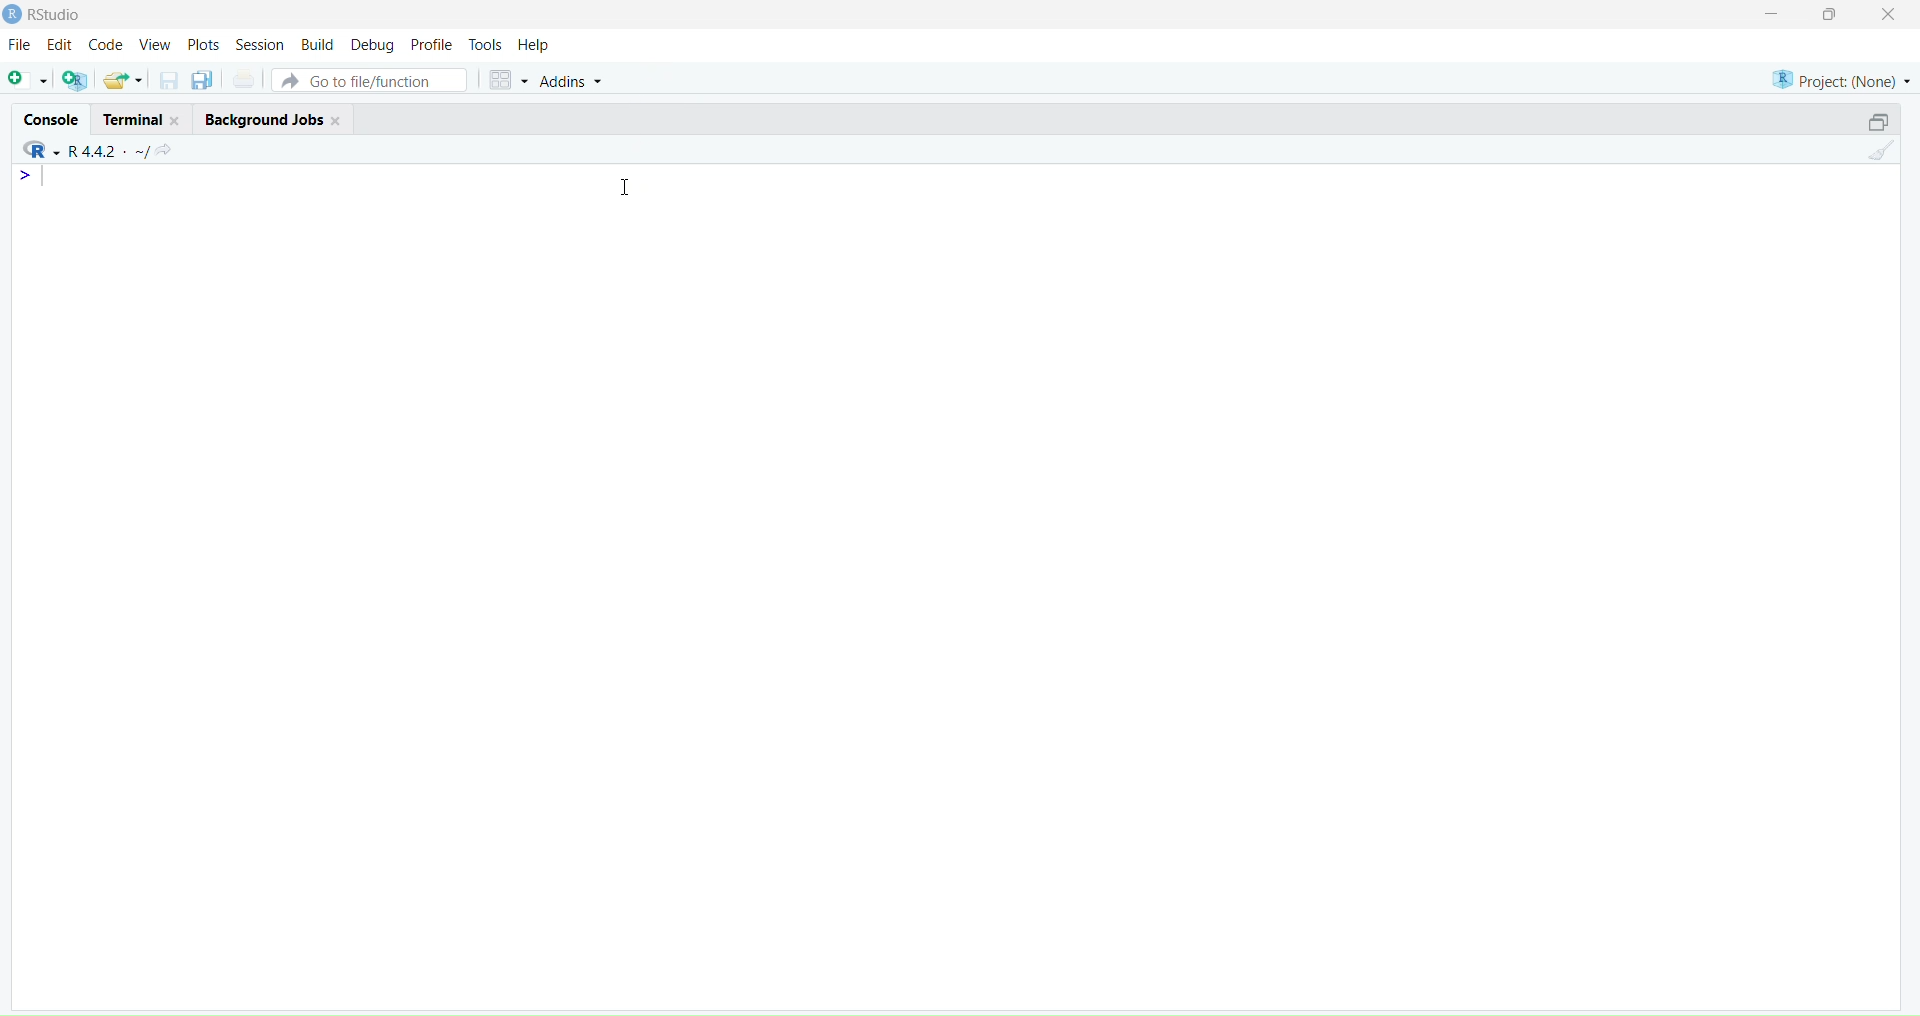 This screenshot has height=1016, width=1920. Describe the element at coordinates (205, 44) in the screenshot. I see `plots` at that location.